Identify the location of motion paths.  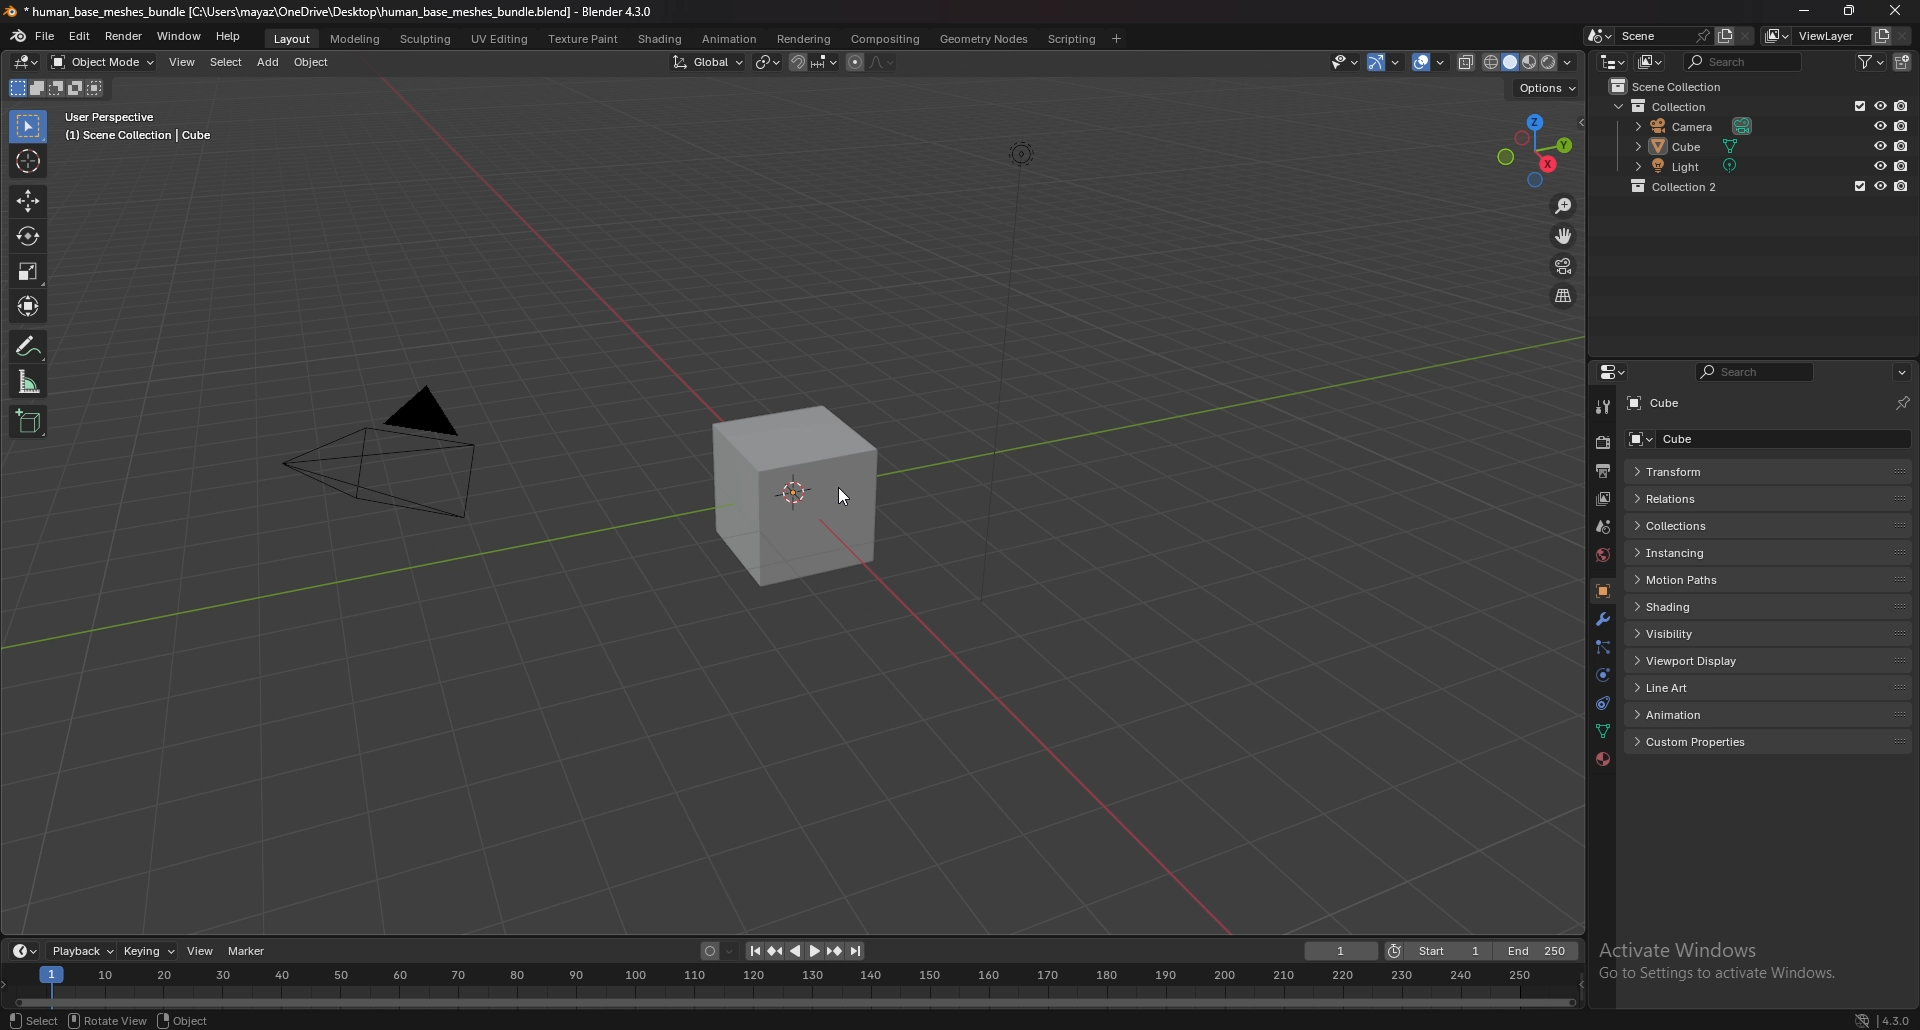
(1708, 581).